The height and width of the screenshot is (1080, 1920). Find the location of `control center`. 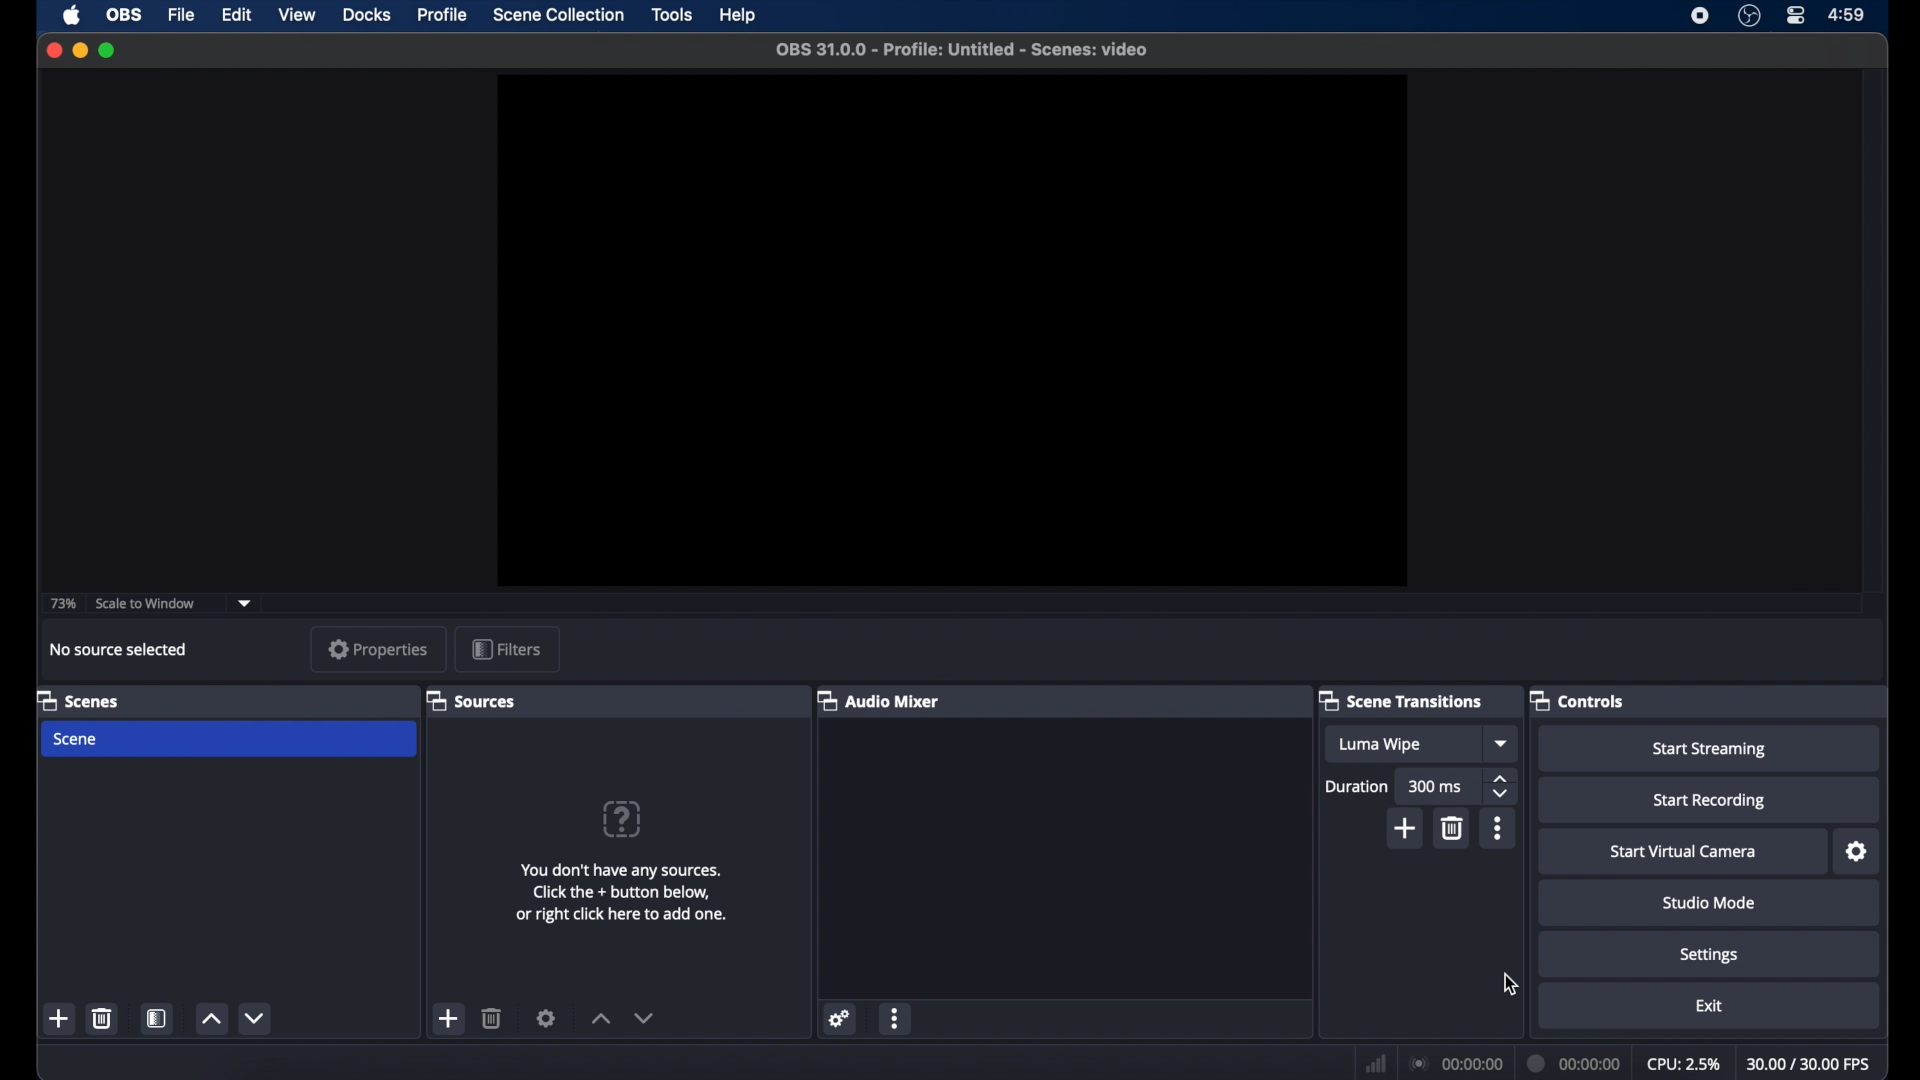

control center is located at coordinates (1794, 15).